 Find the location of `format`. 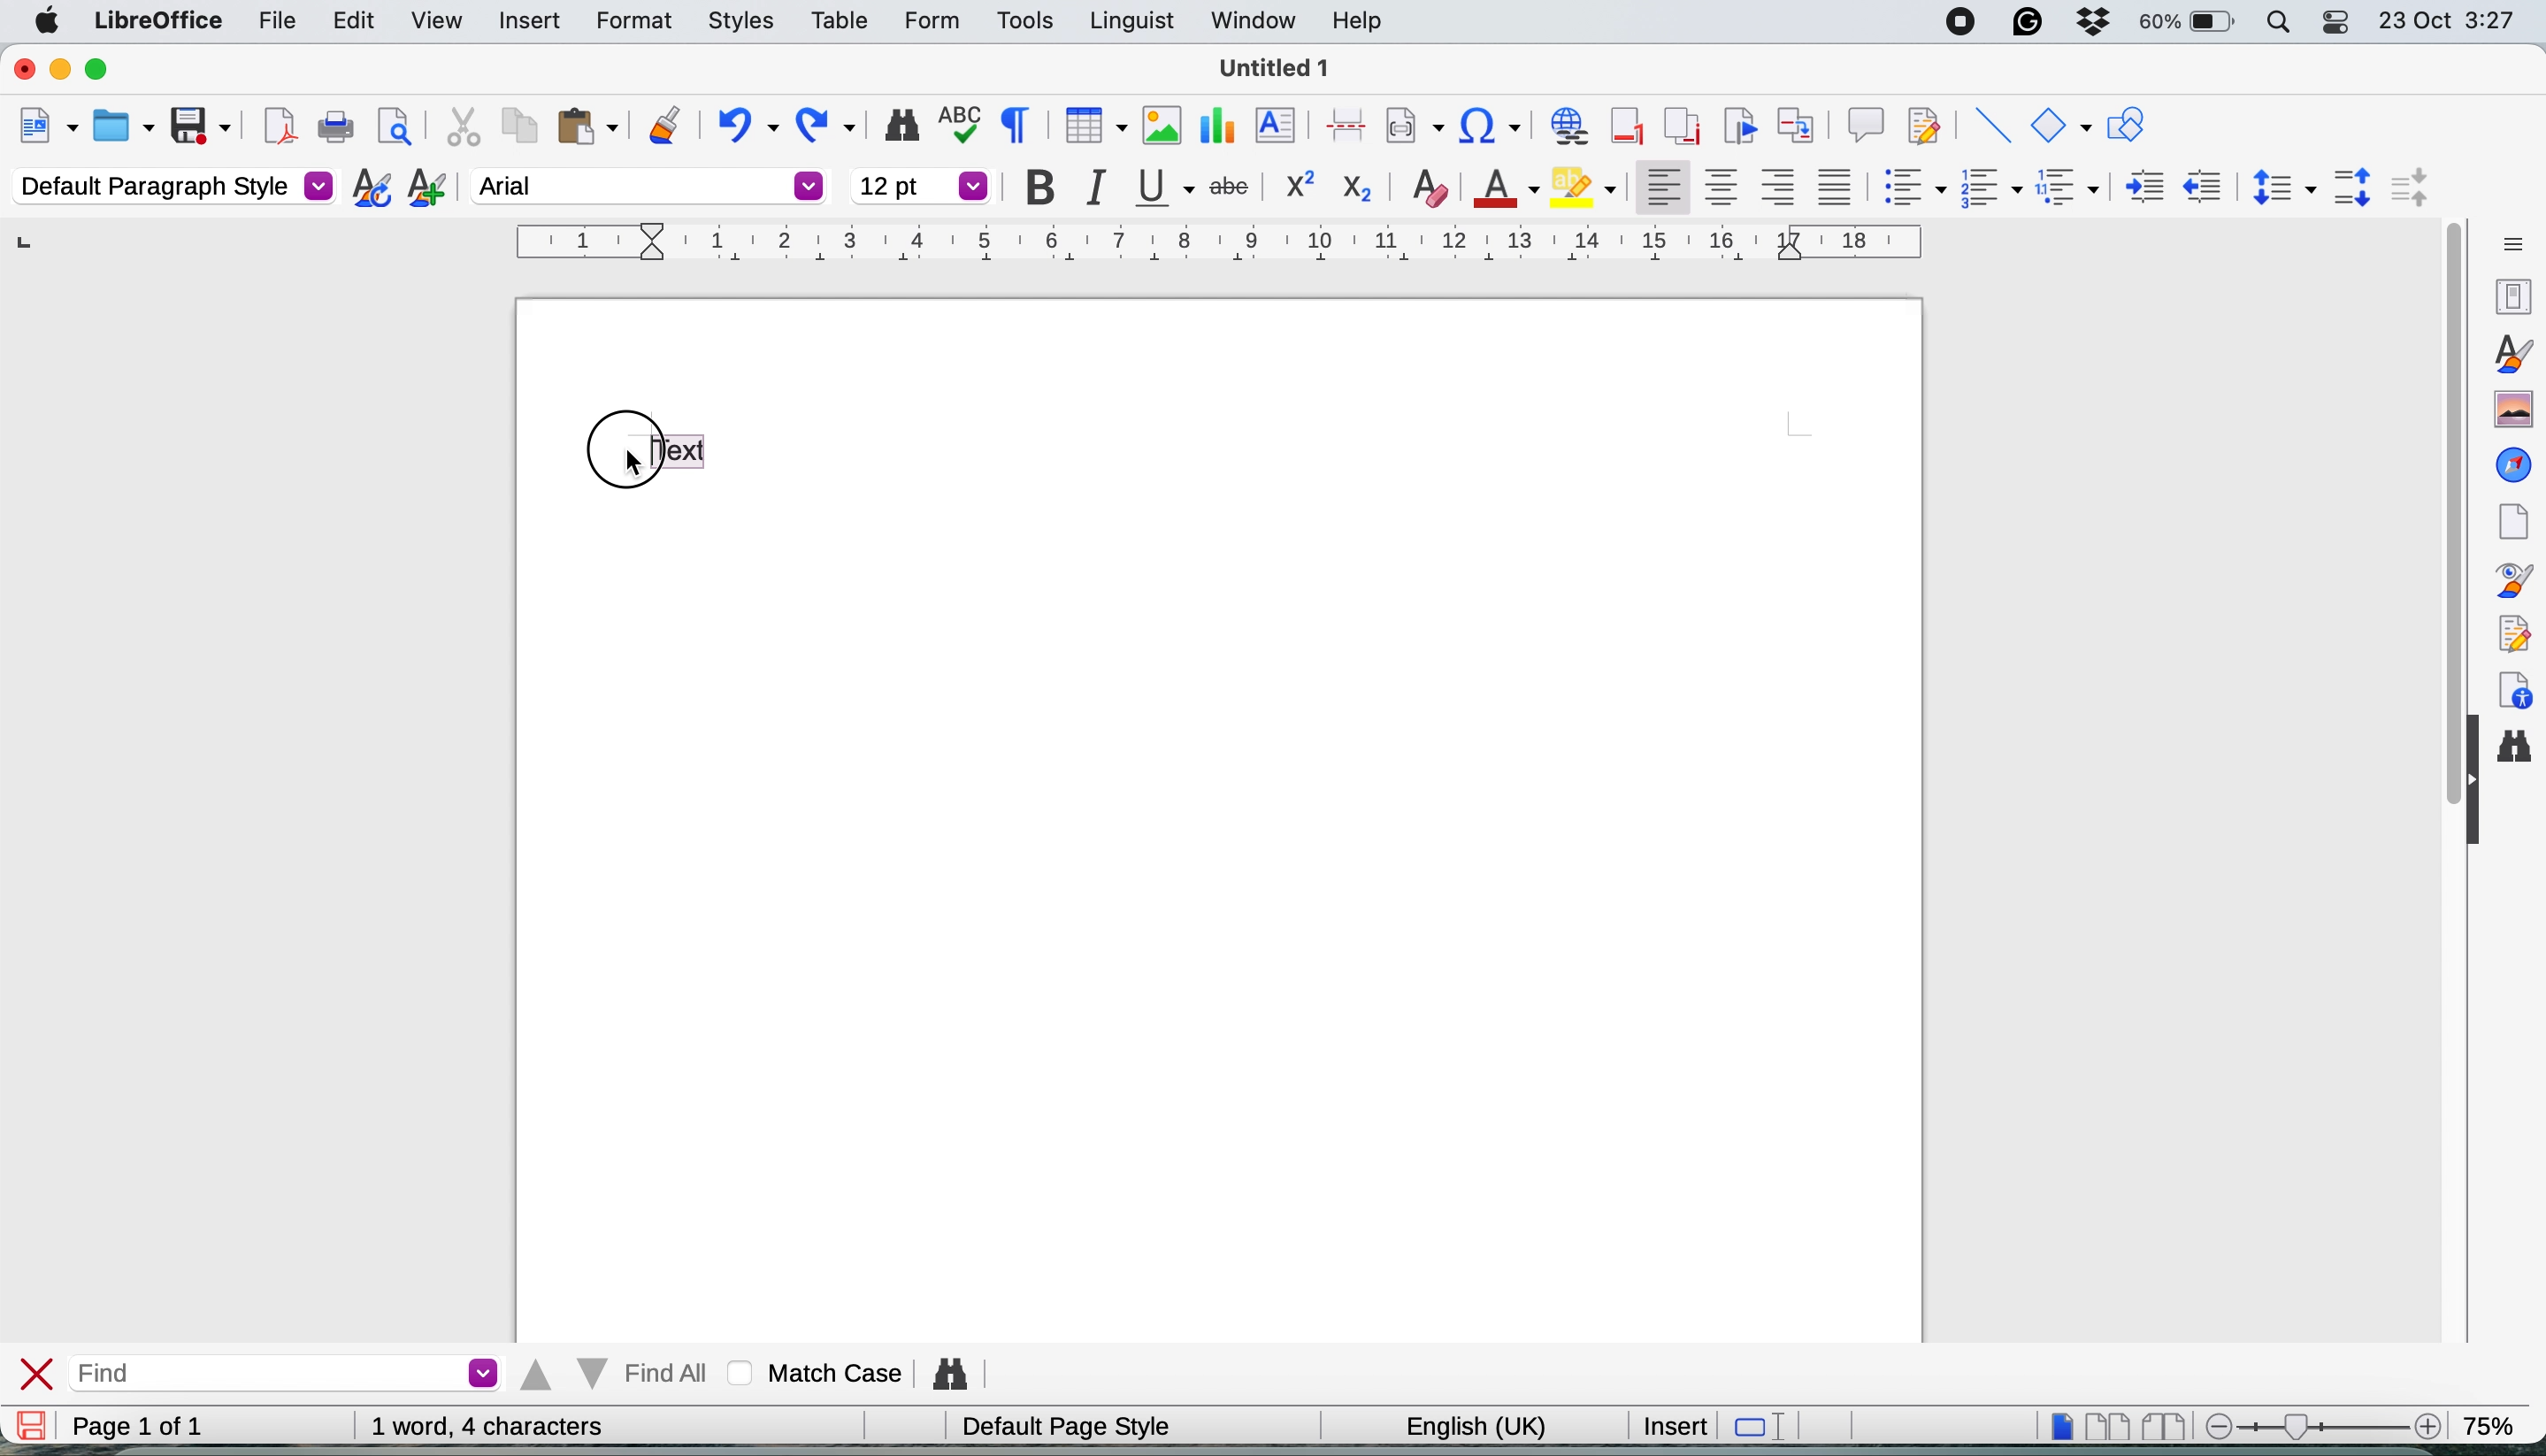

format is located at coordinates (622, 22).